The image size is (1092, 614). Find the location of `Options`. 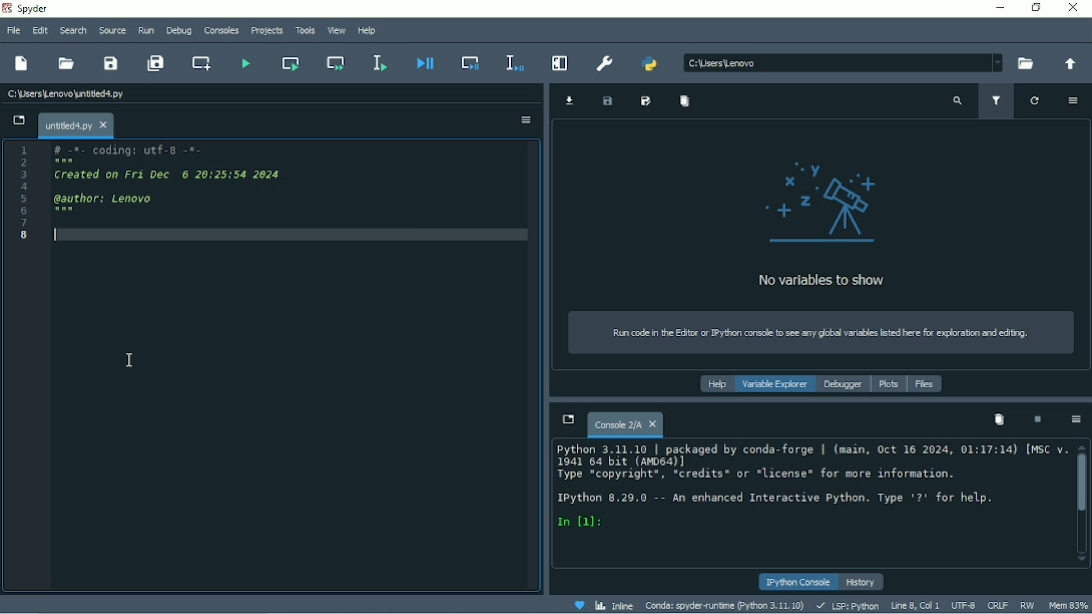

Options is located at coordinates (1076, 420).